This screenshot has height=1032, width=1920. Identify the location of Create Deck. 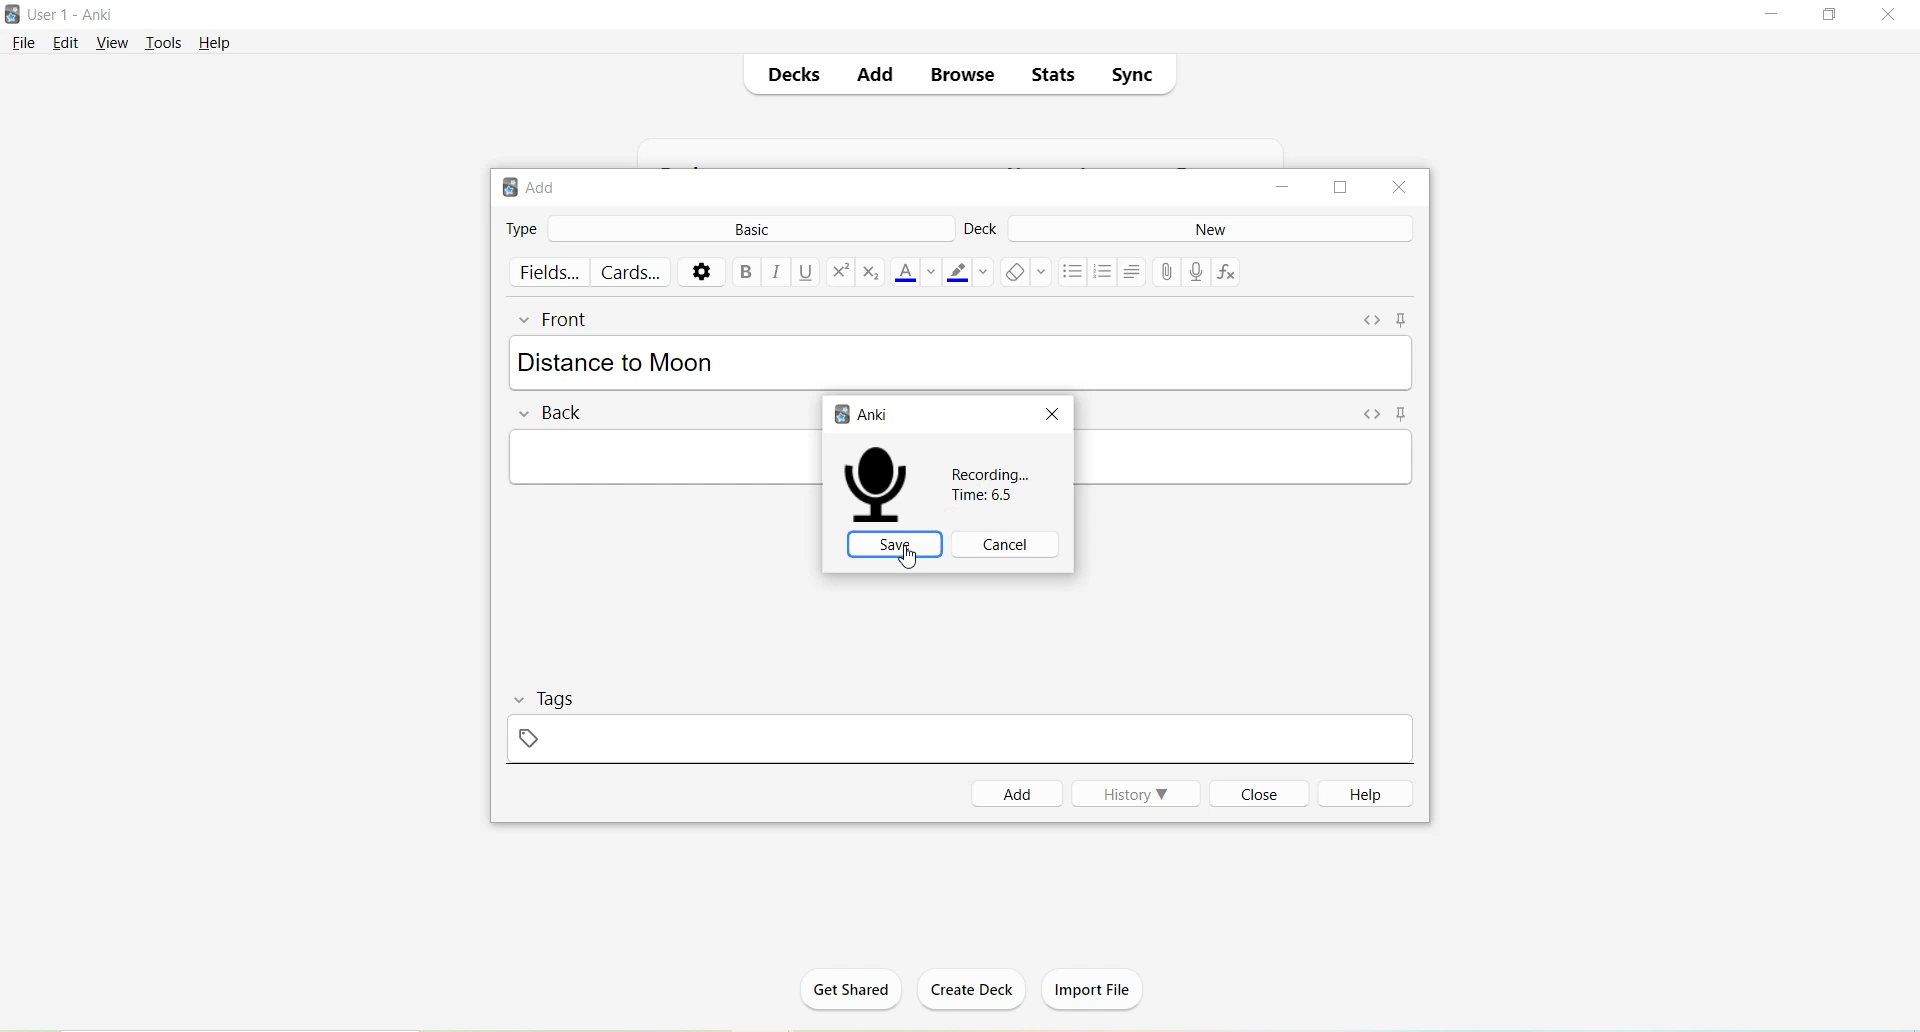
(964, 989).